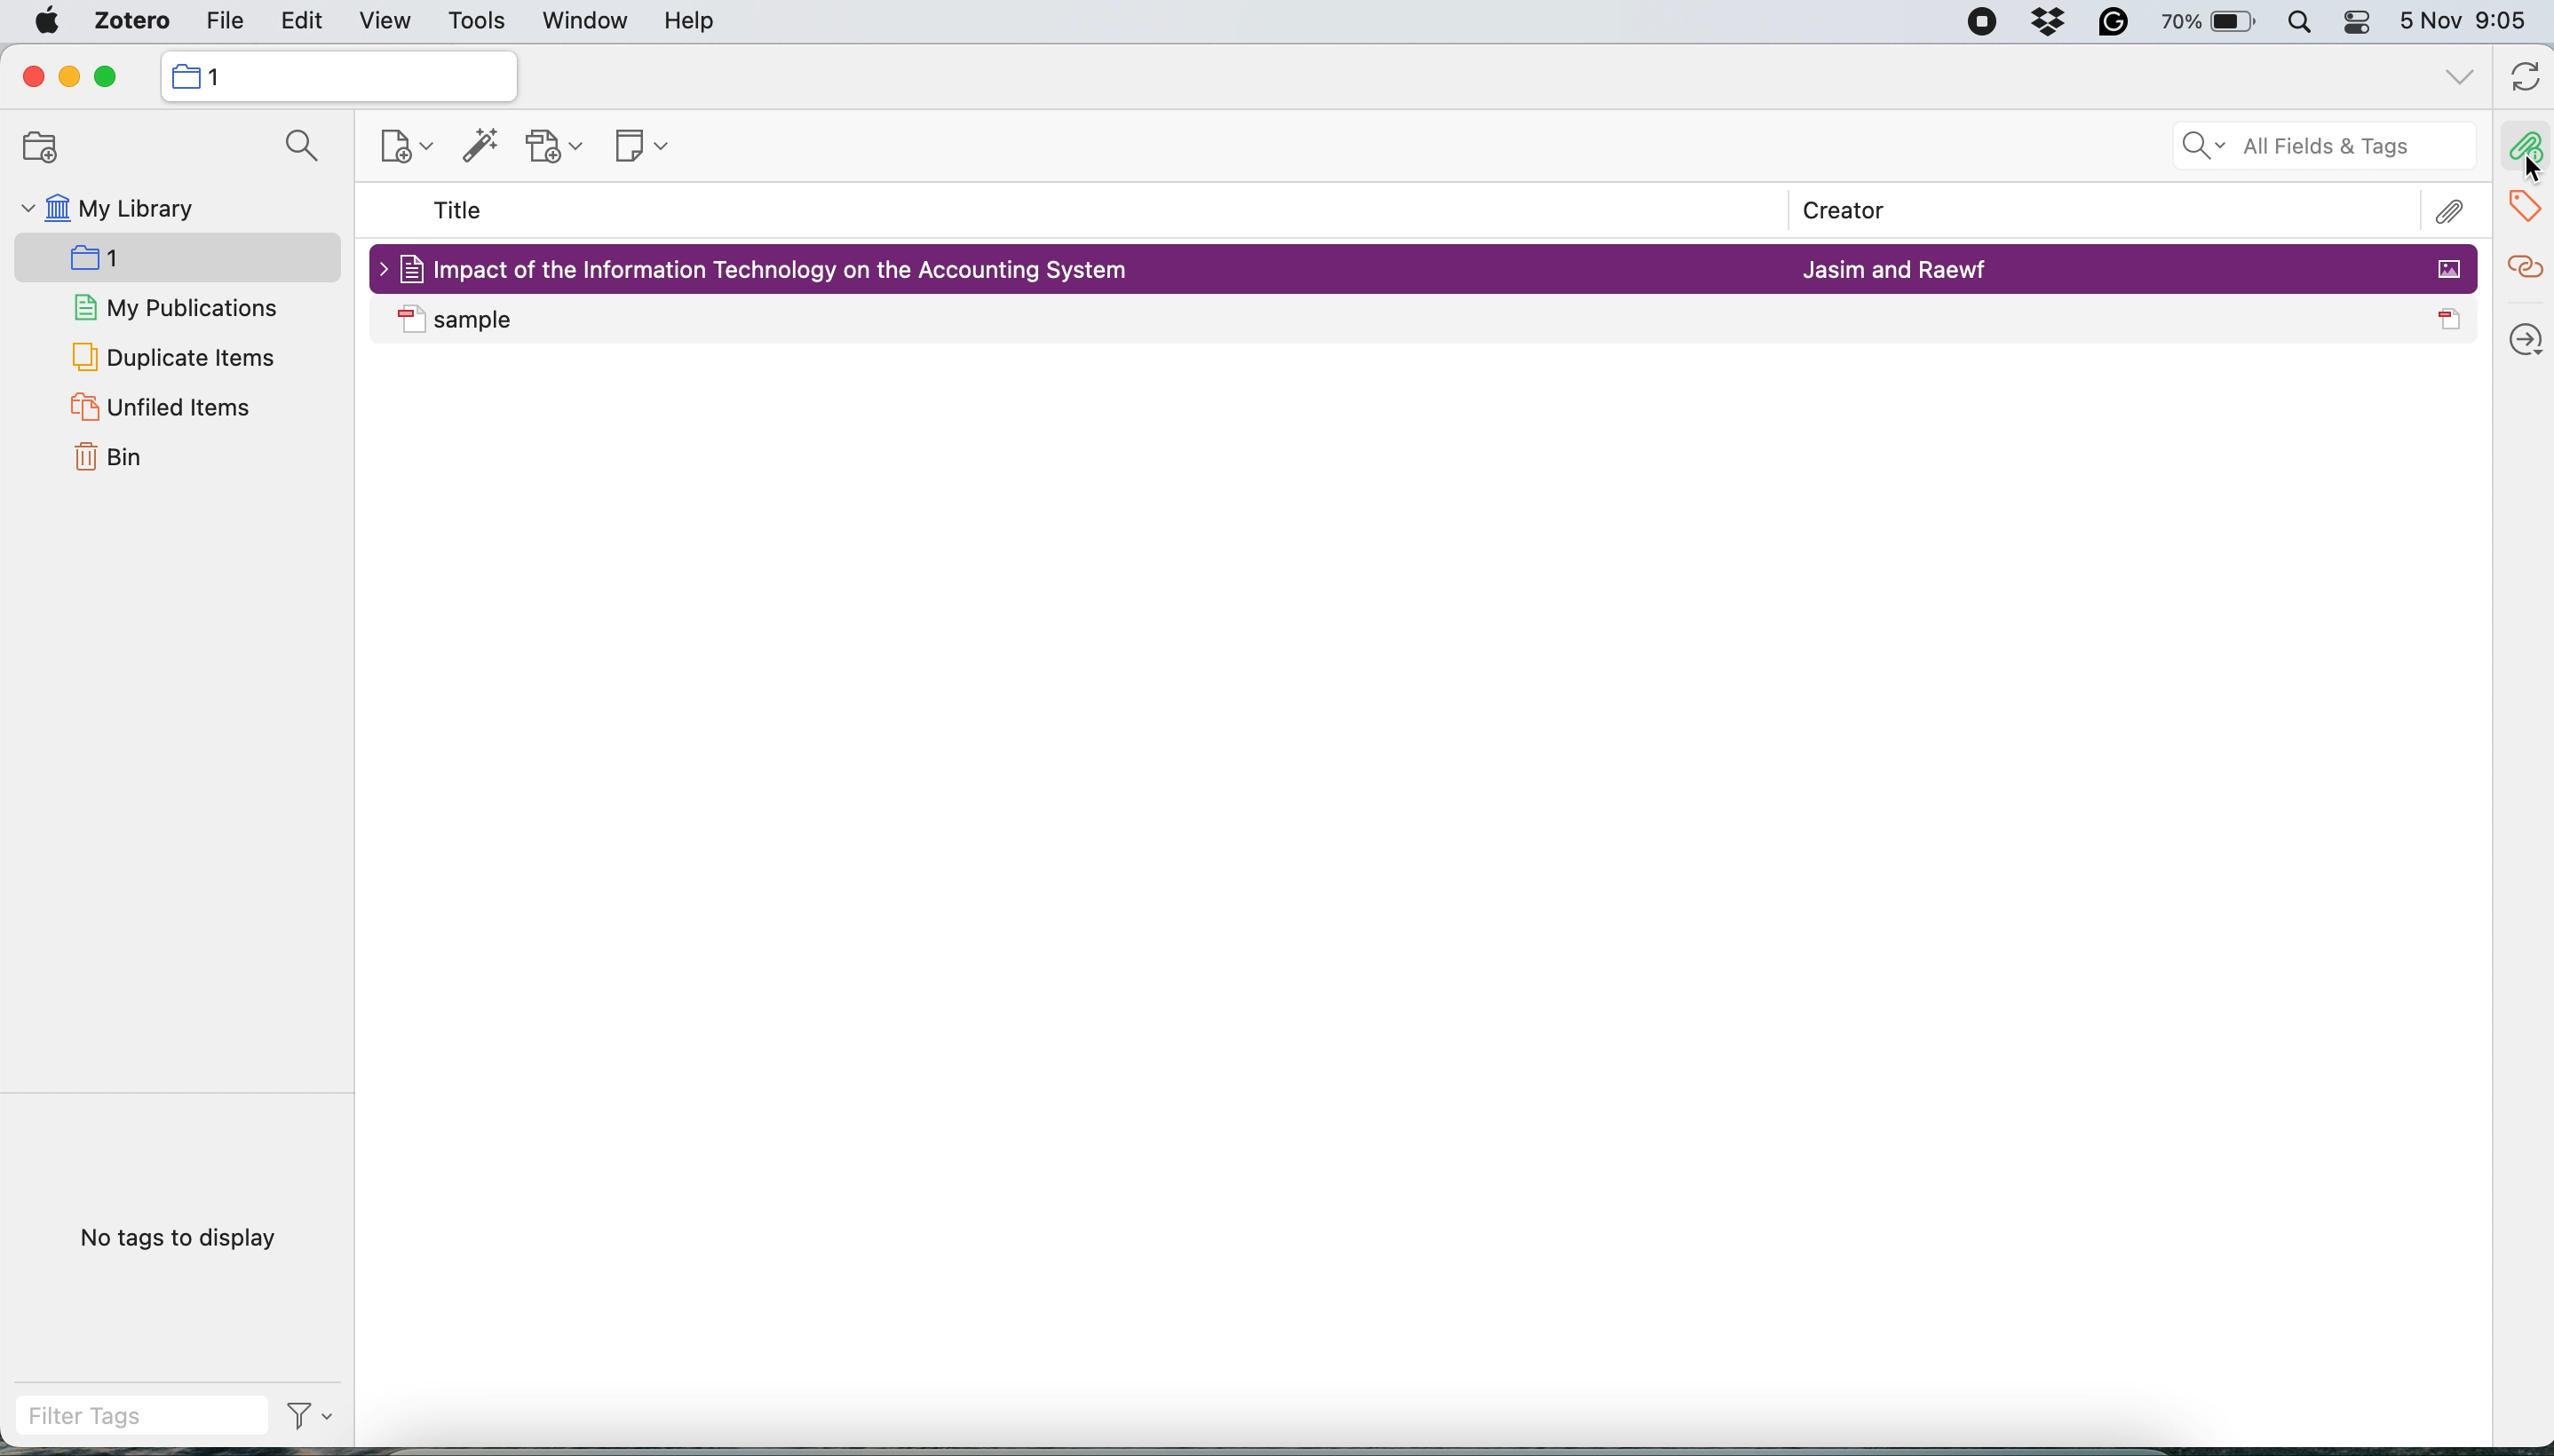 This screenshot has height=1456, width=2554. I want to click on duplicate items, so click(173, 356).